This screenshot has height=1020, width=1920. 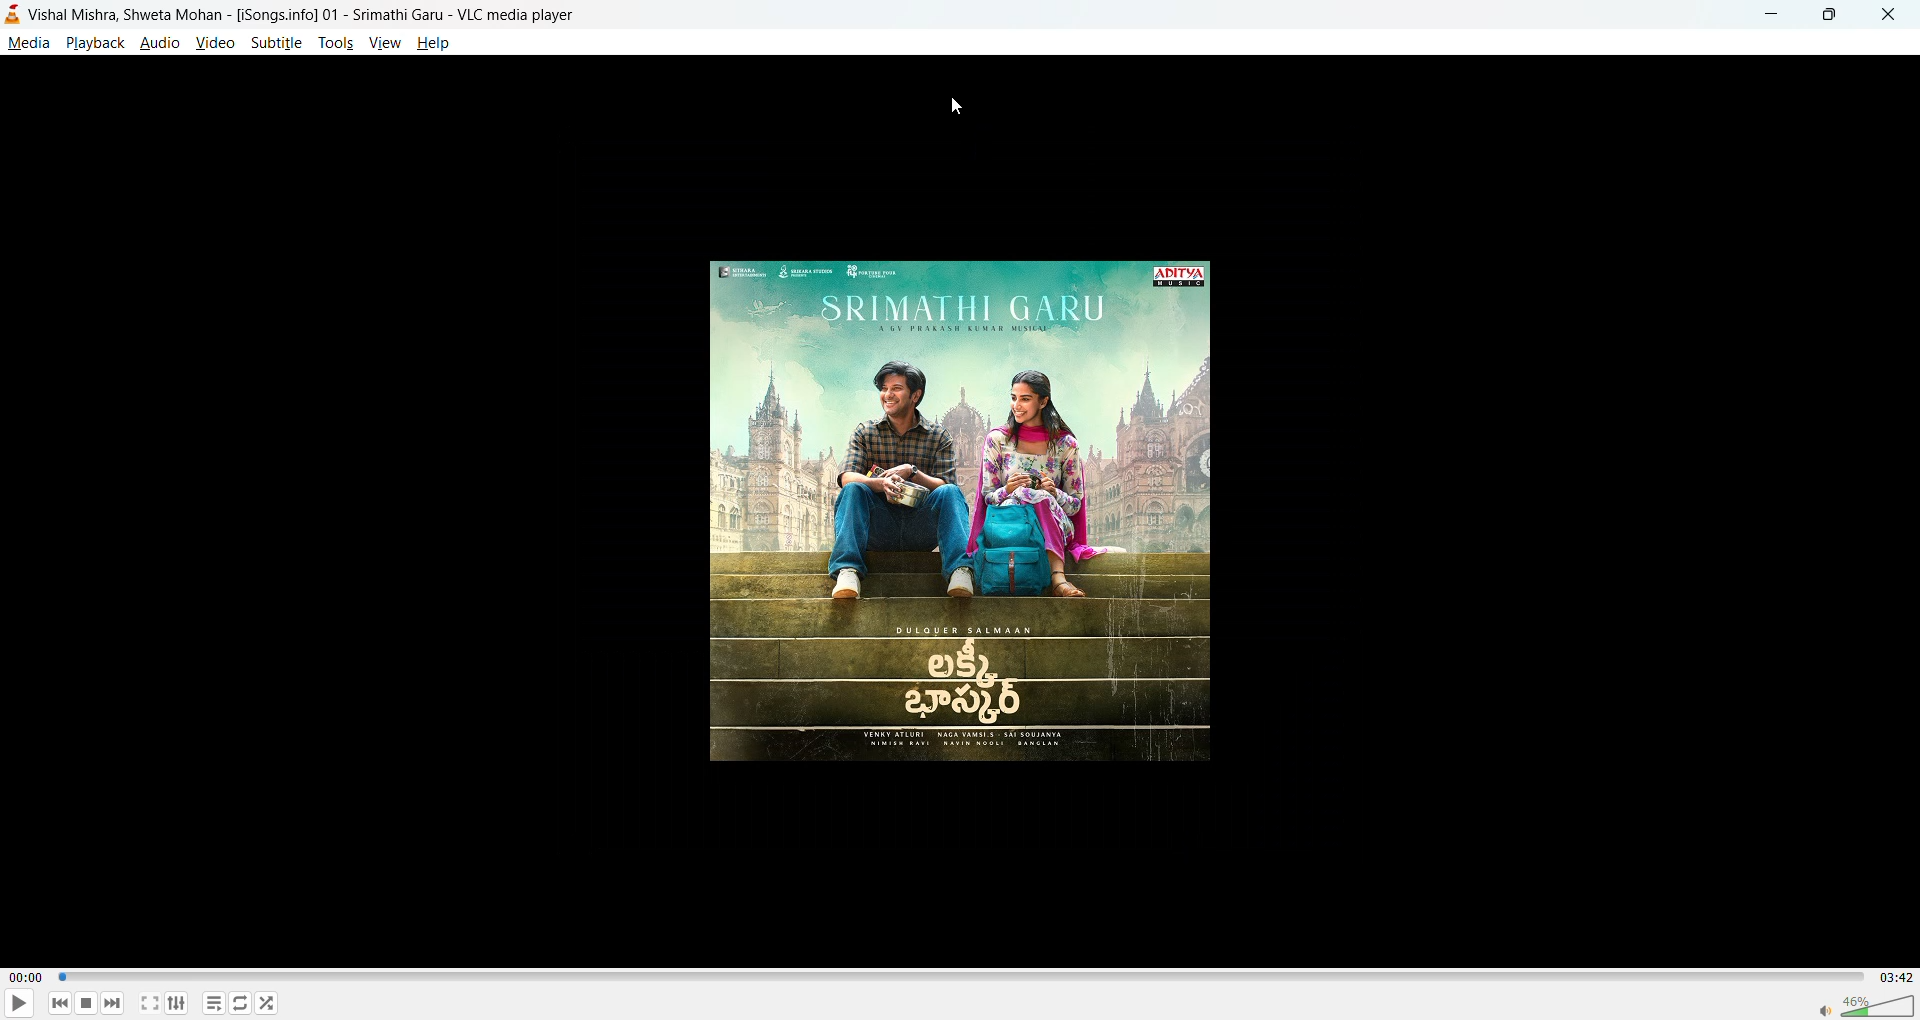 What do you see at coordinates (437, 45) in the screenshot?
I see `help` at bounding box center [437, 45].